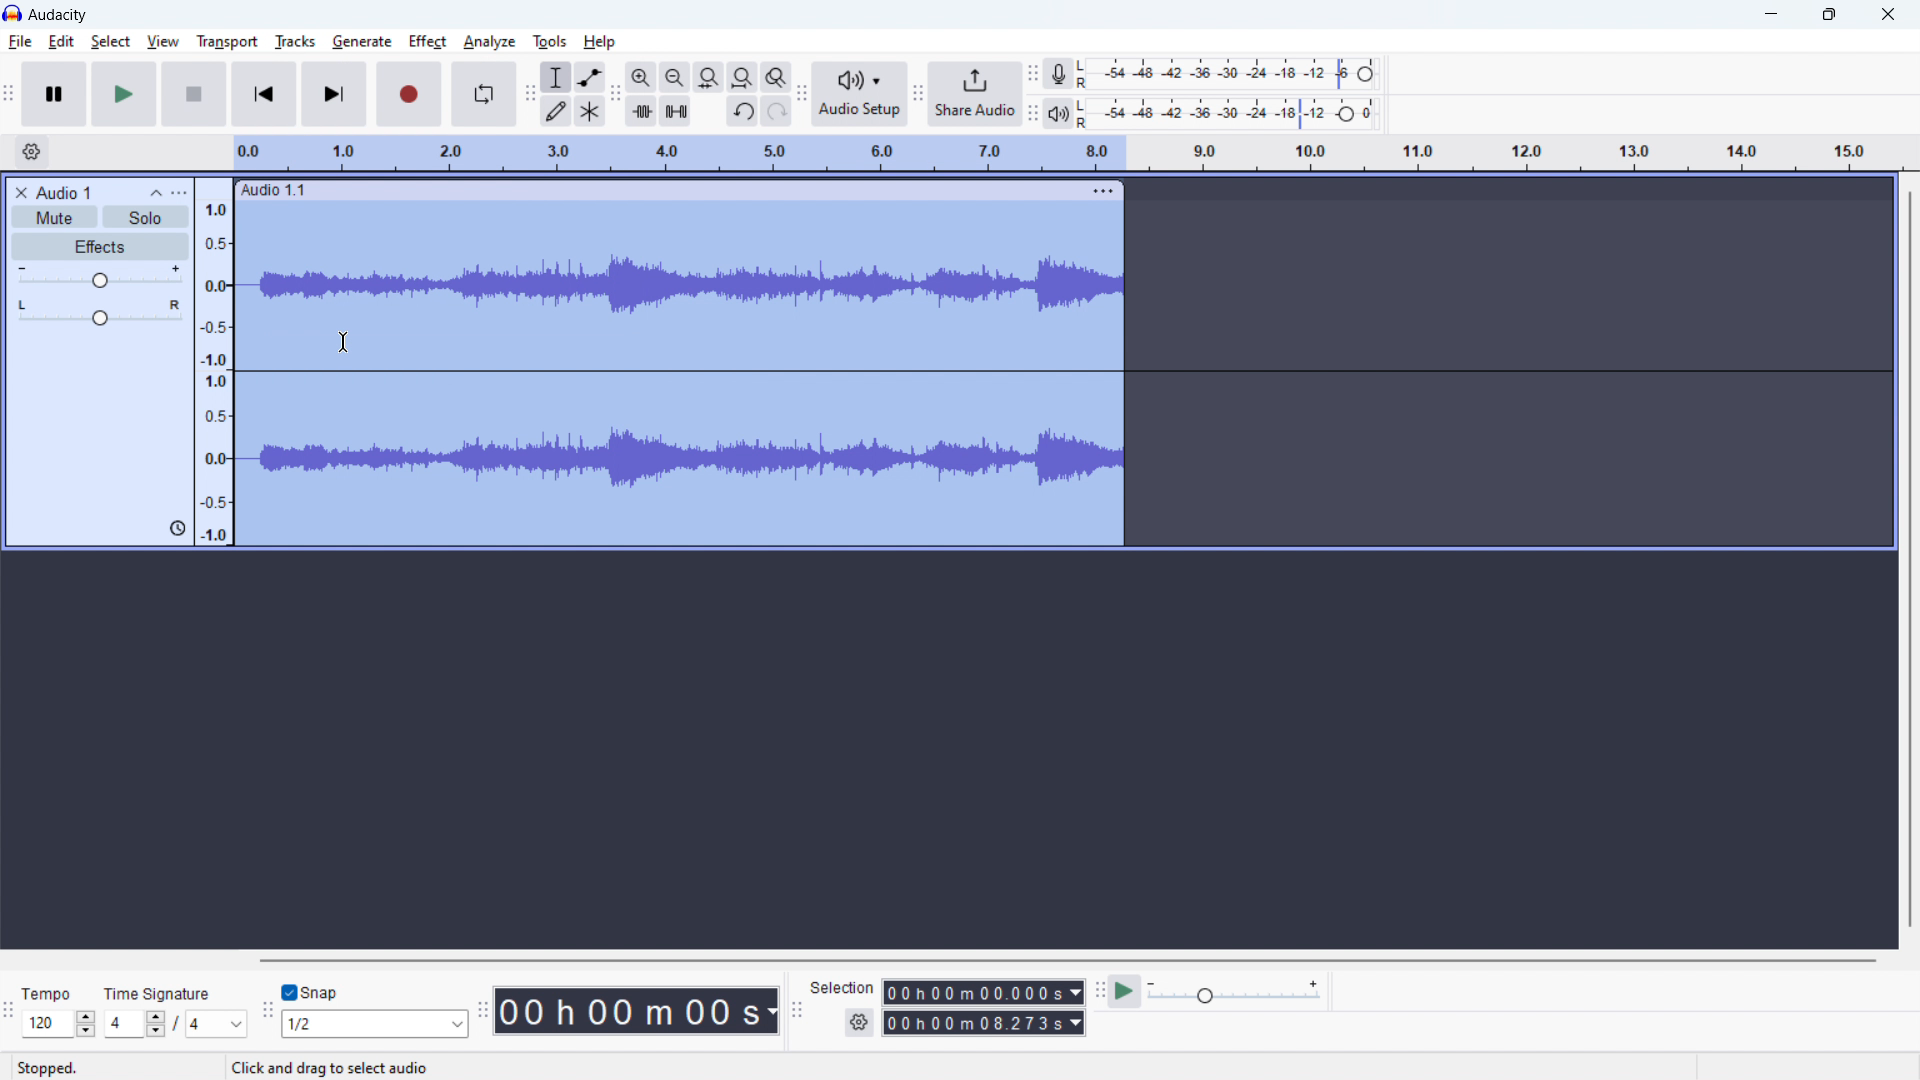 This screenshot has width=1920, height=1080. I want to click on recording level, so click(1223, 74).